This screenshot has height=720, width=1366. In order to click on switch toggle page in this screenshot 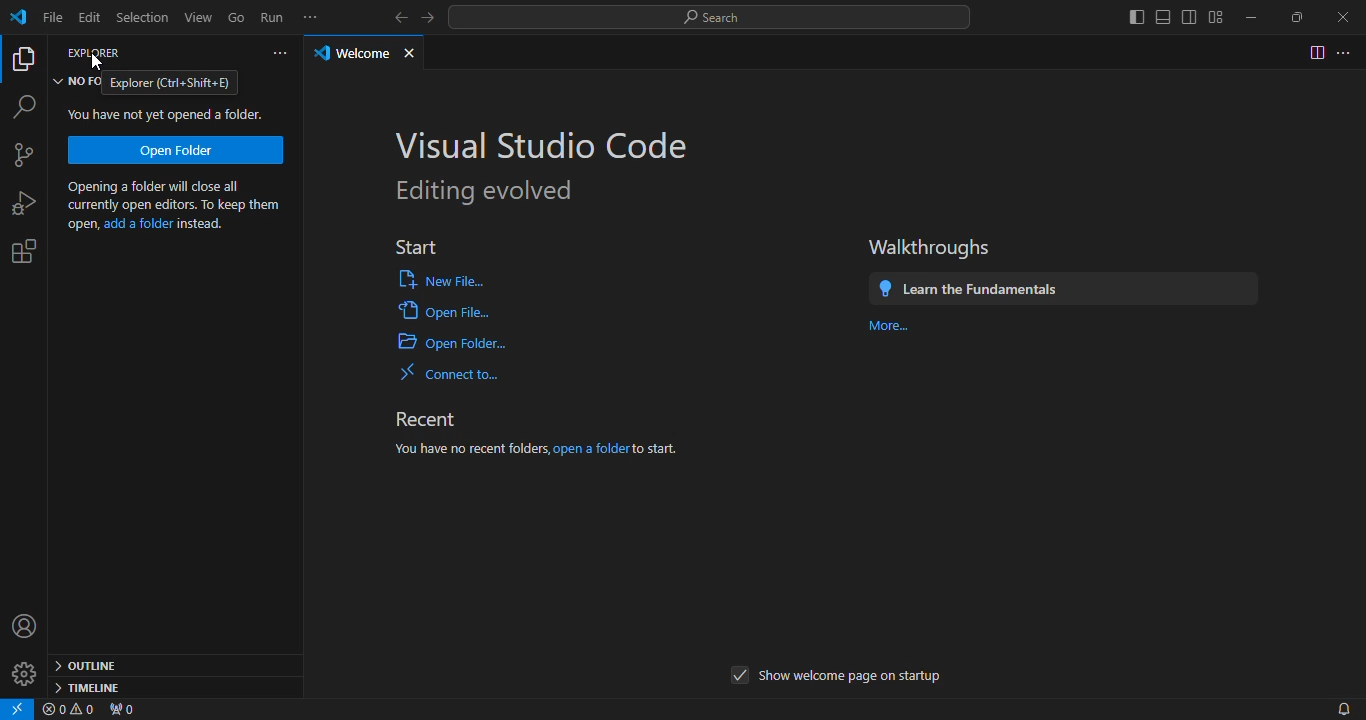, I will do `click(1315, 52)`.